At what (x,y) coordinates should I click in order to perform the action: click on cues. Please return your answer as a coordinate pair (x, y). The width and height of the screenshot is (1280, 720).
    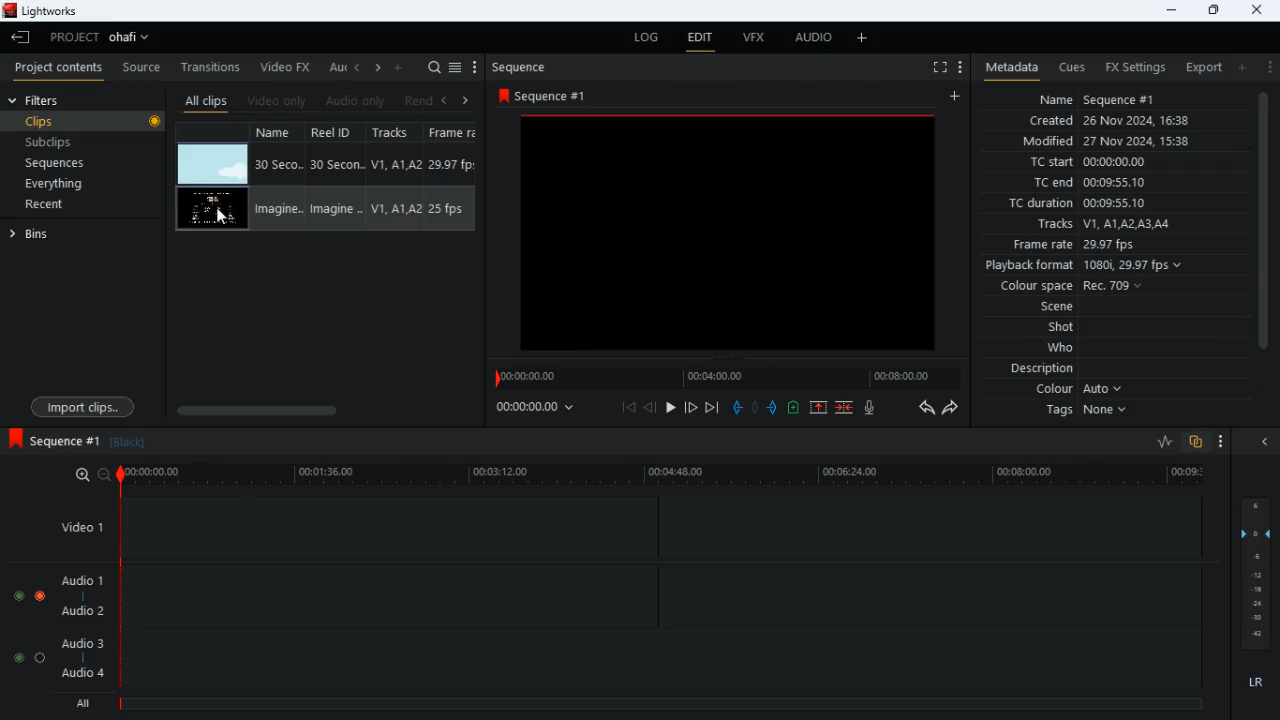
    Looking at the image, I should click on (1066, 67).